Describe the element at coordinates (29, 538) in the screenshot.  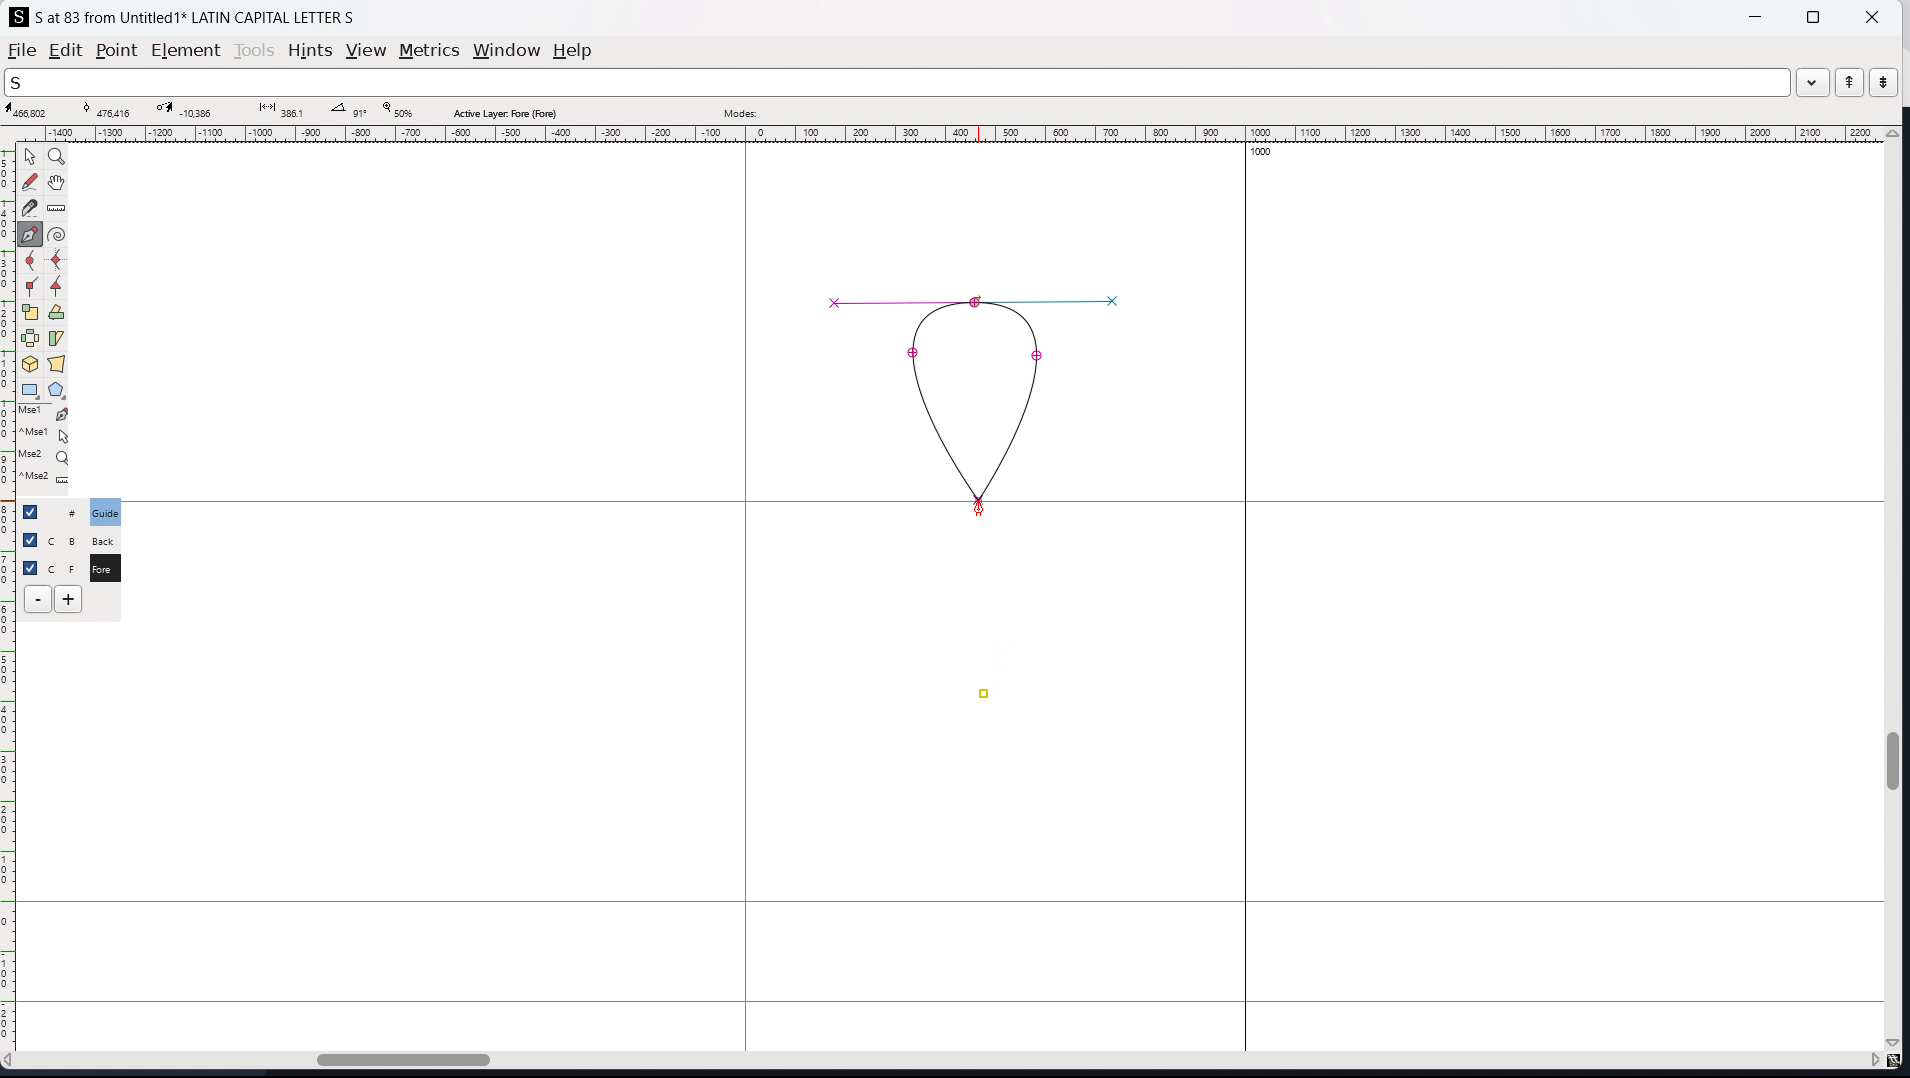
I see `checkbox` at that location.